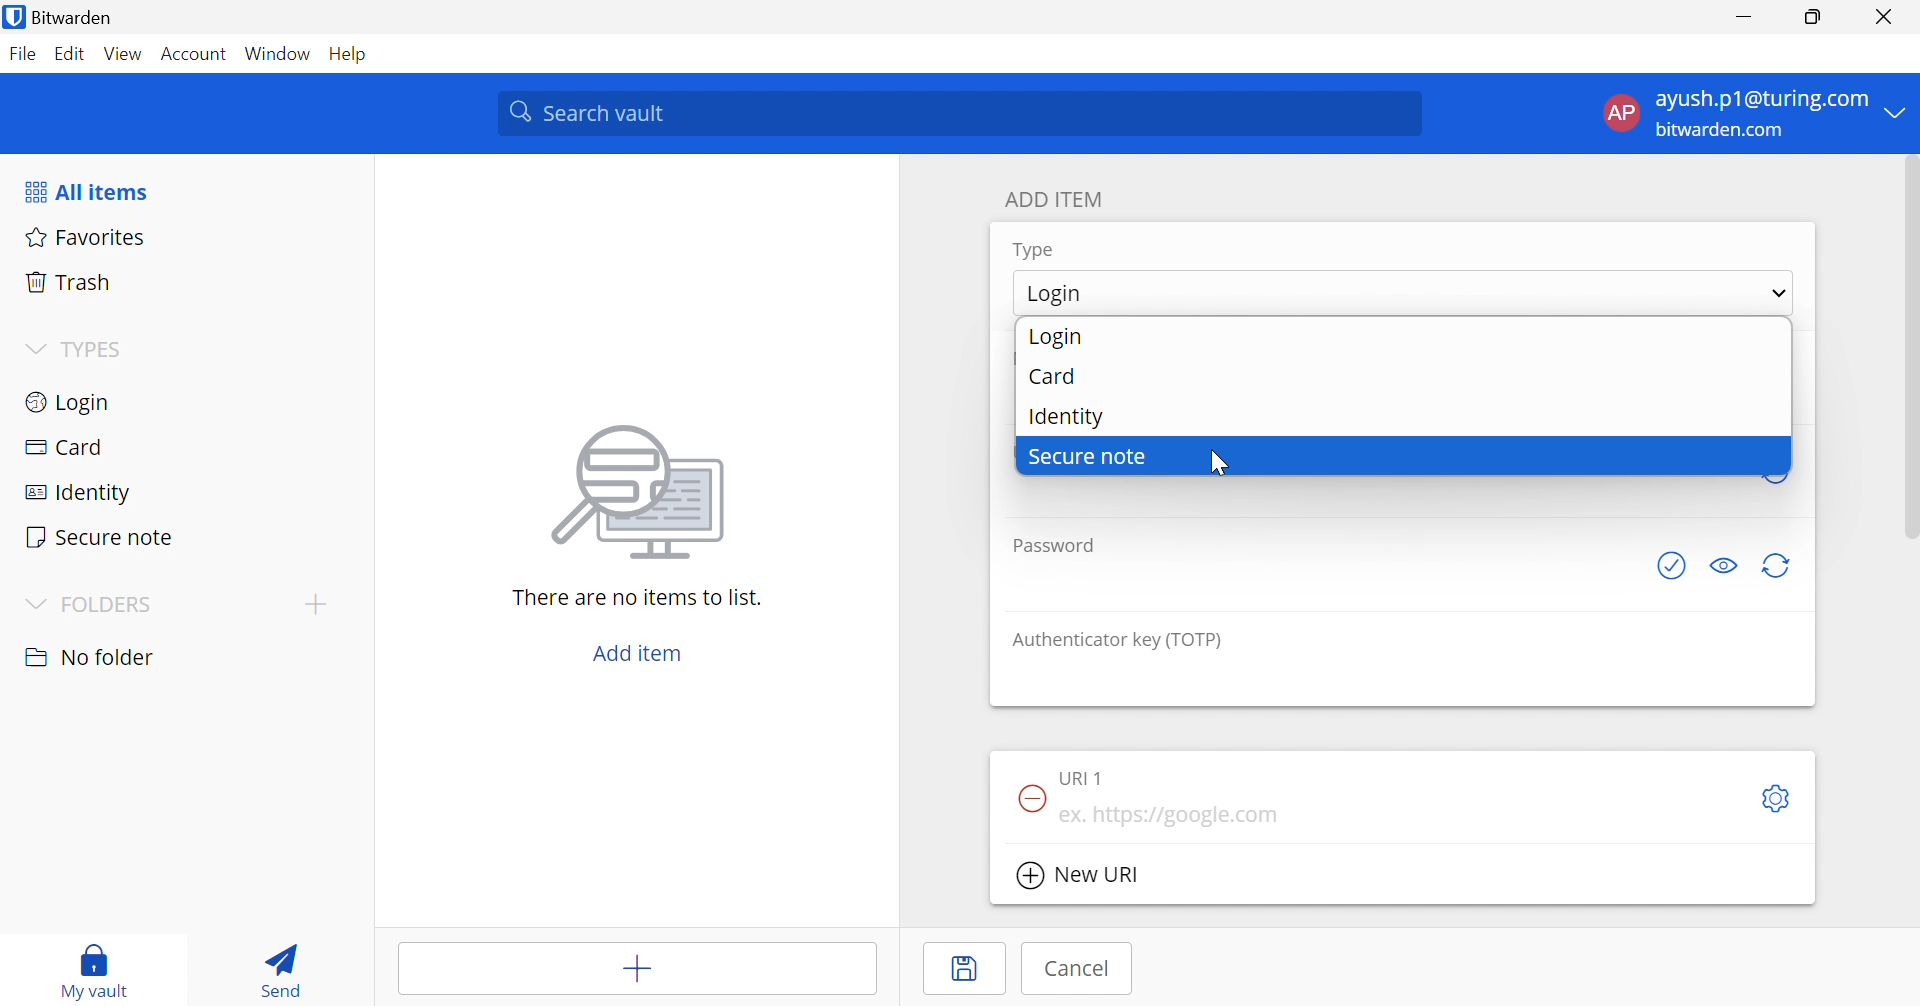 The image size is (1920, 1006). What do you see at coordinates (1727, 567) in the screenshot?
I see `Toggle visibility` at bounding box center [1727, 567].